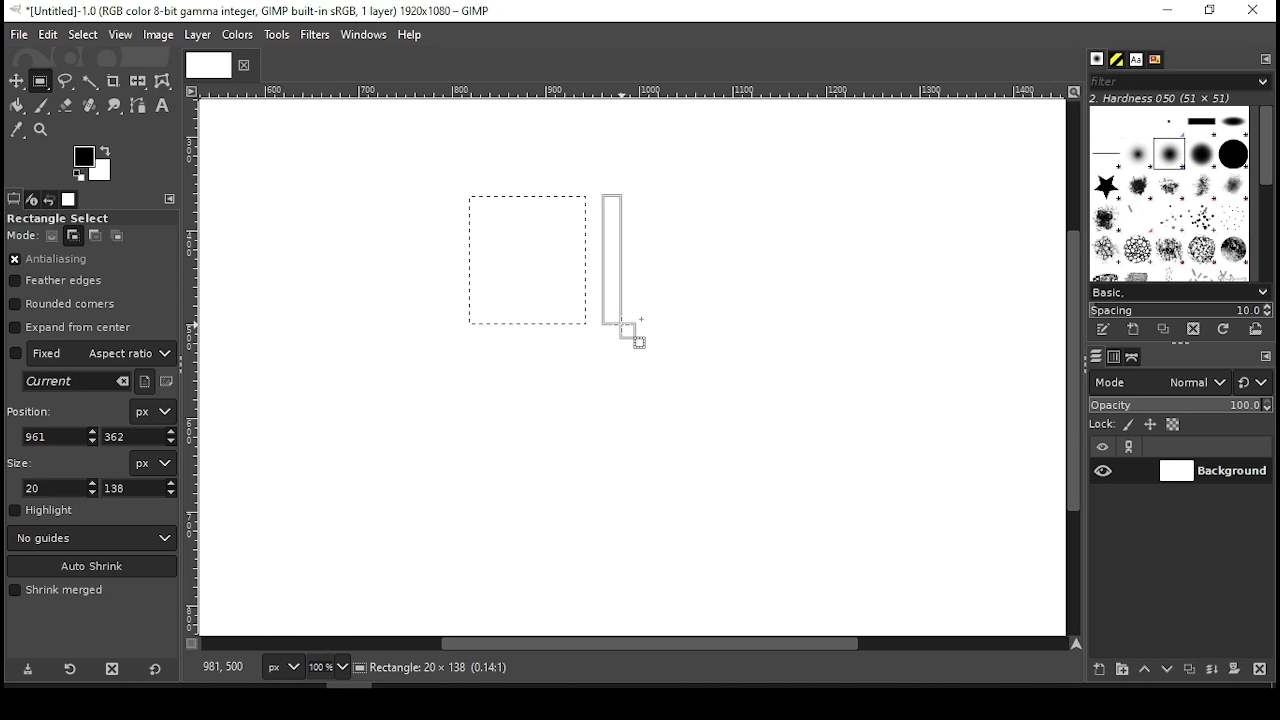  What do you see at coordinates (629, 92) in the screenshot?
I see `` at bounding box center [629, 92].